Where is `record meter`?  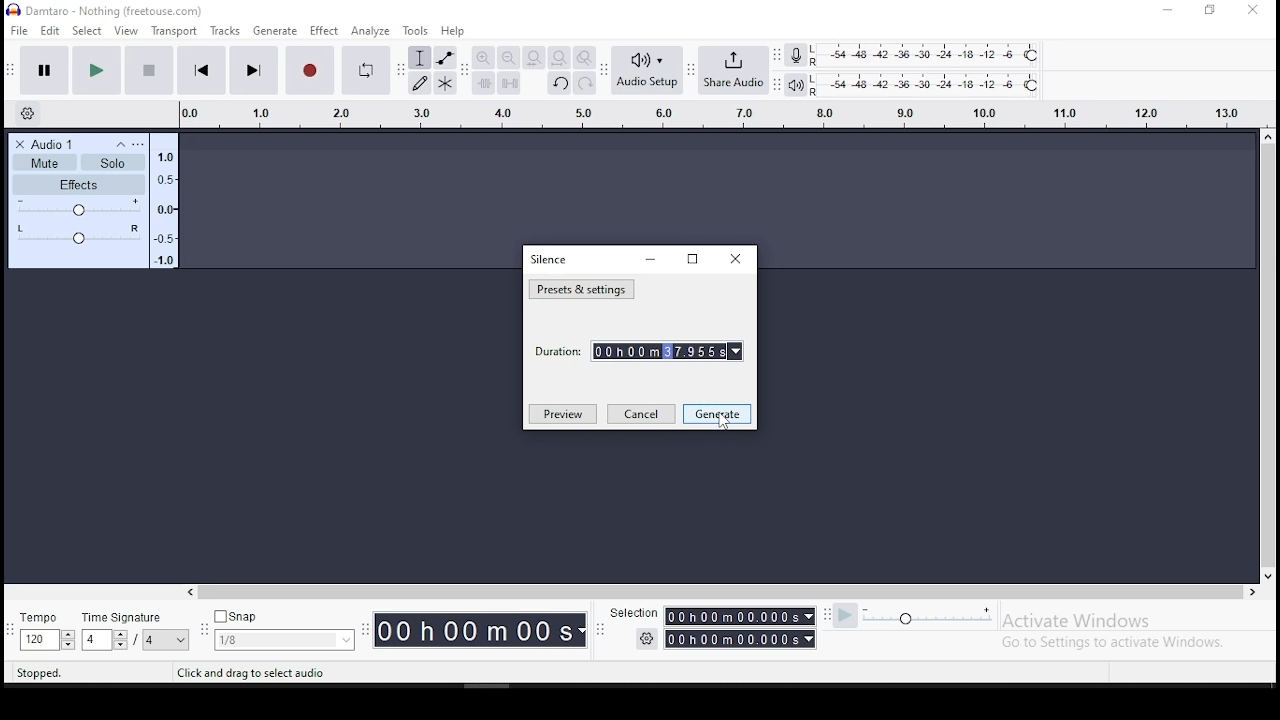 record meter is located at coordinates (796, 56).